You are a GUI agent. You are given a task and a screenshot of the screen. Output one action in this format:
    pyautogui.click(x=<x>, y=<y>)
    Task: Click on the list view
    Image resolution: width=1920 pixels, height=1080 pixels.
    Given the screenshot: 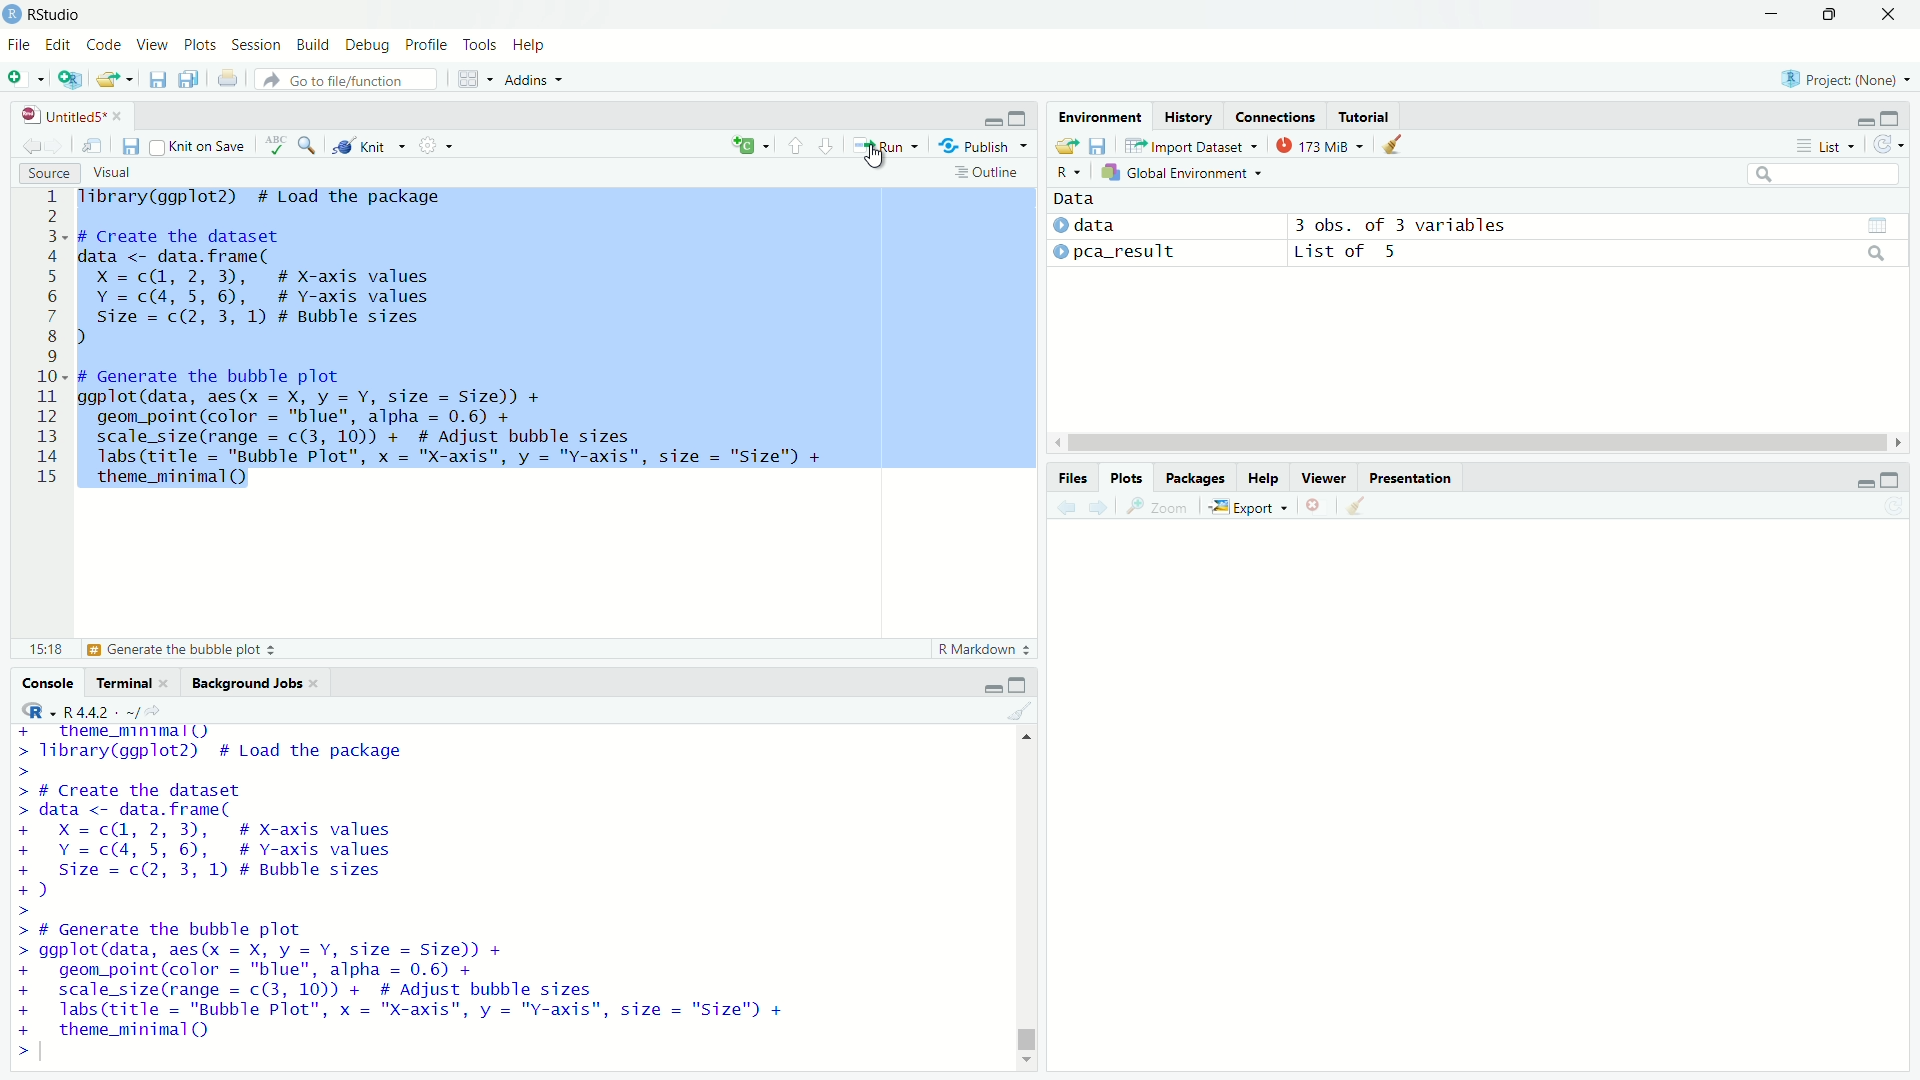 What is the action you would take?
    pyautogui.click(x=1826, y=145)
    